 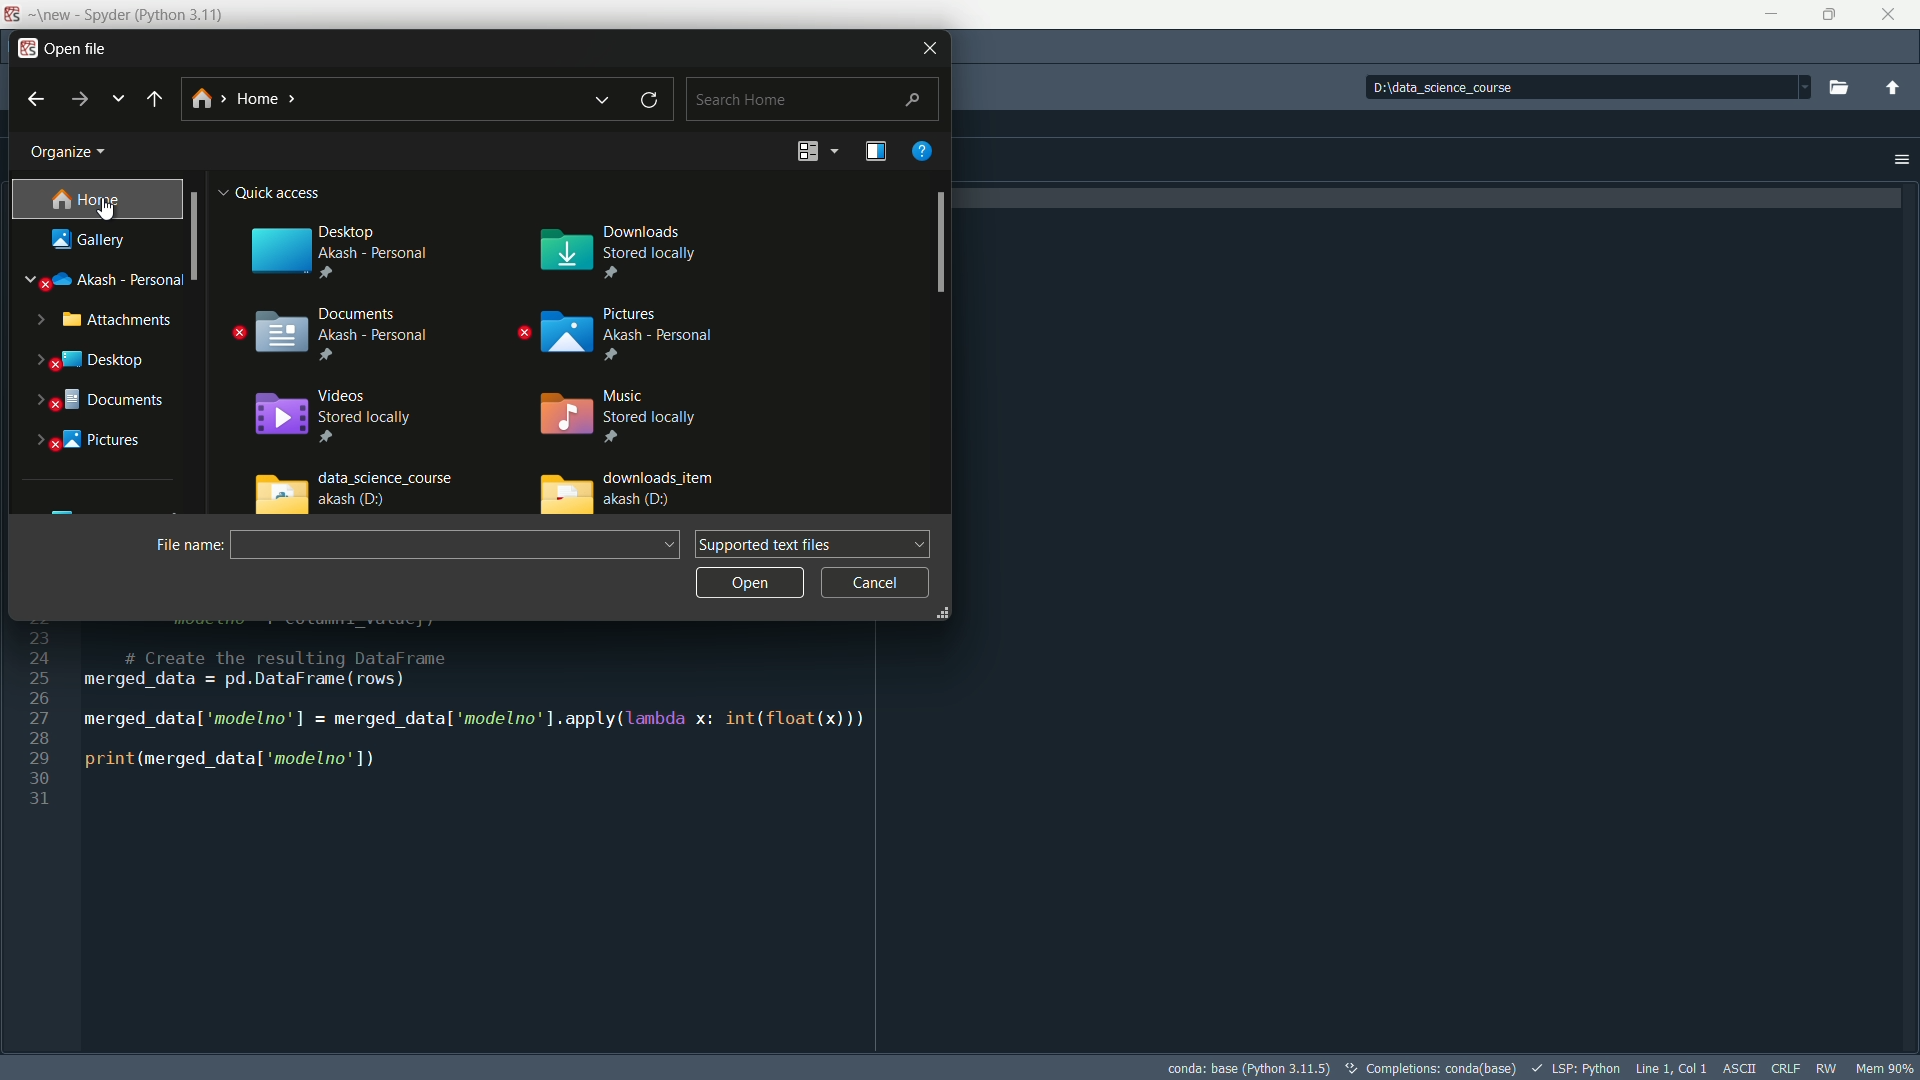 What do you see at coordinates (77, 97) in the screenshot?
I see `forward` at bounding box center [77, 97].